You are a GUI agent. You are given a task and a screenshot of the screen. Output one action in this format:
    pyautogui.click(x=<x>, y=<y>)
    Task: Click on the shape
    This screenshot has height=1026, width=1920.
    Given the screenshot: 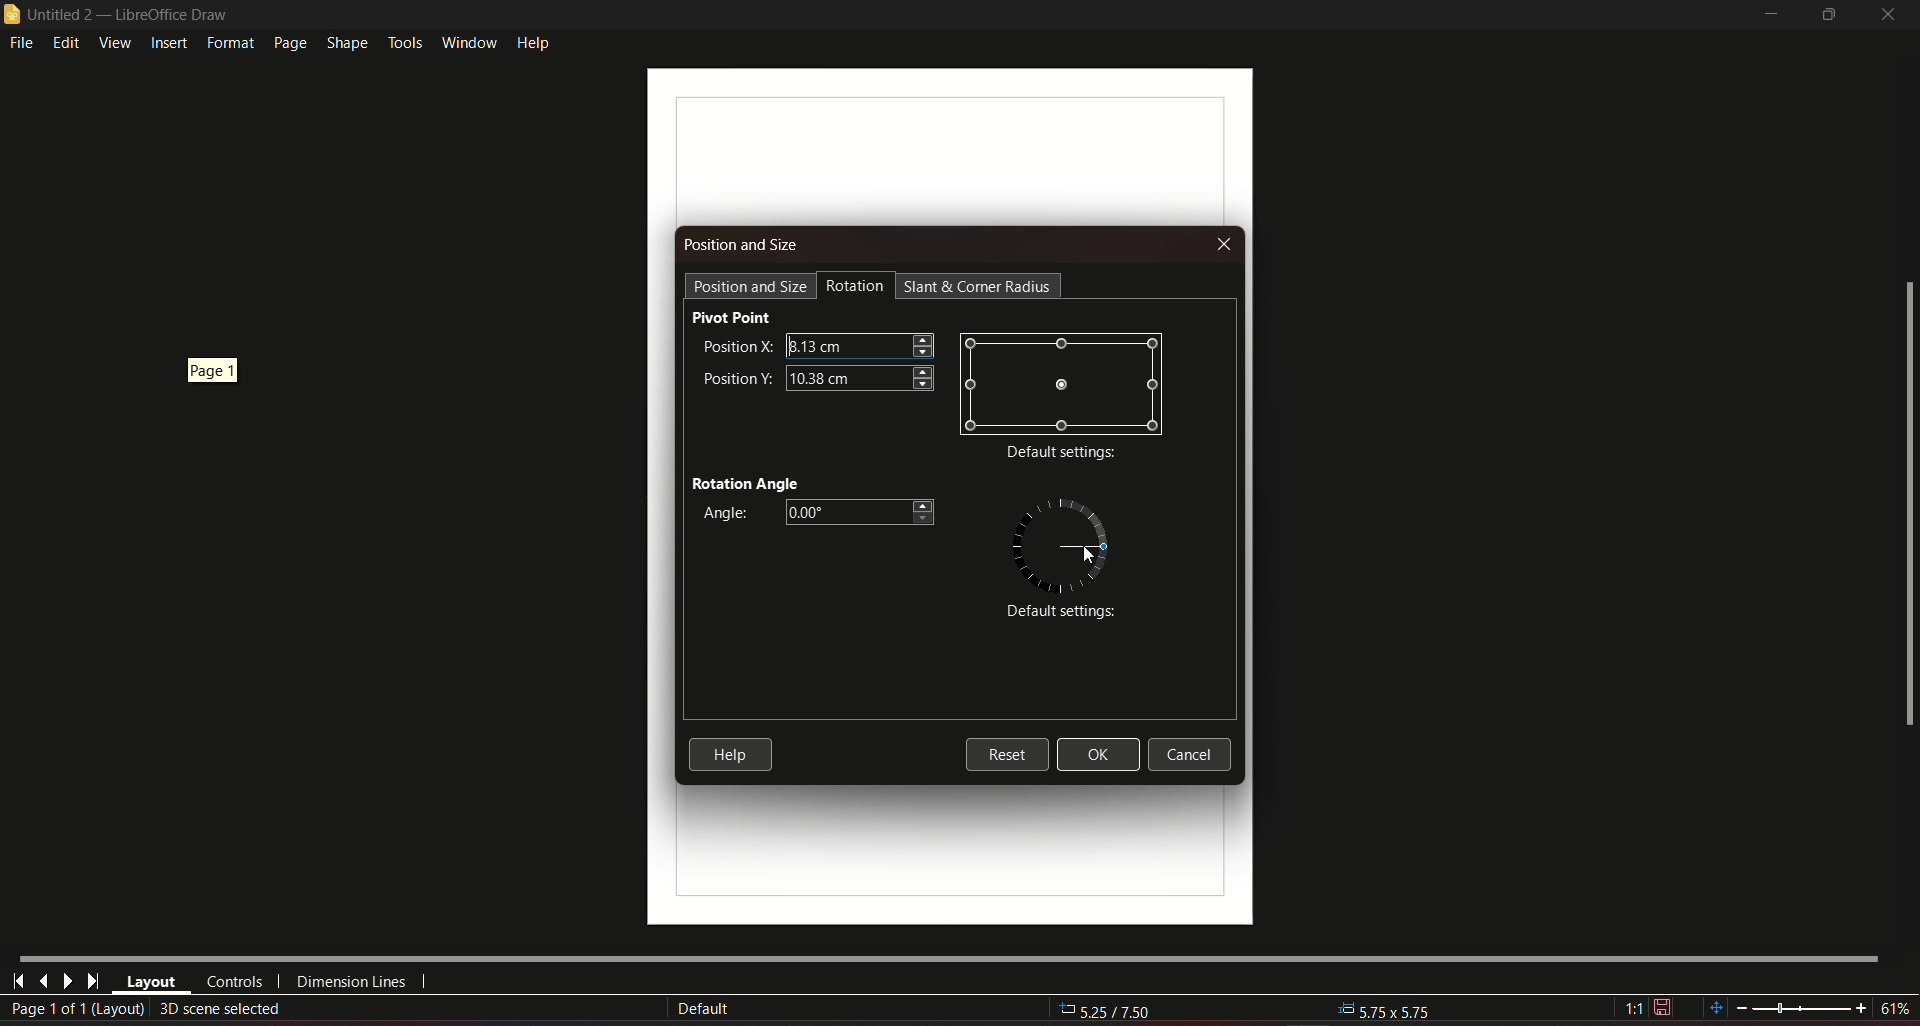 What is the action you would take?
    pyautogui.click(x=346, y=40)
    